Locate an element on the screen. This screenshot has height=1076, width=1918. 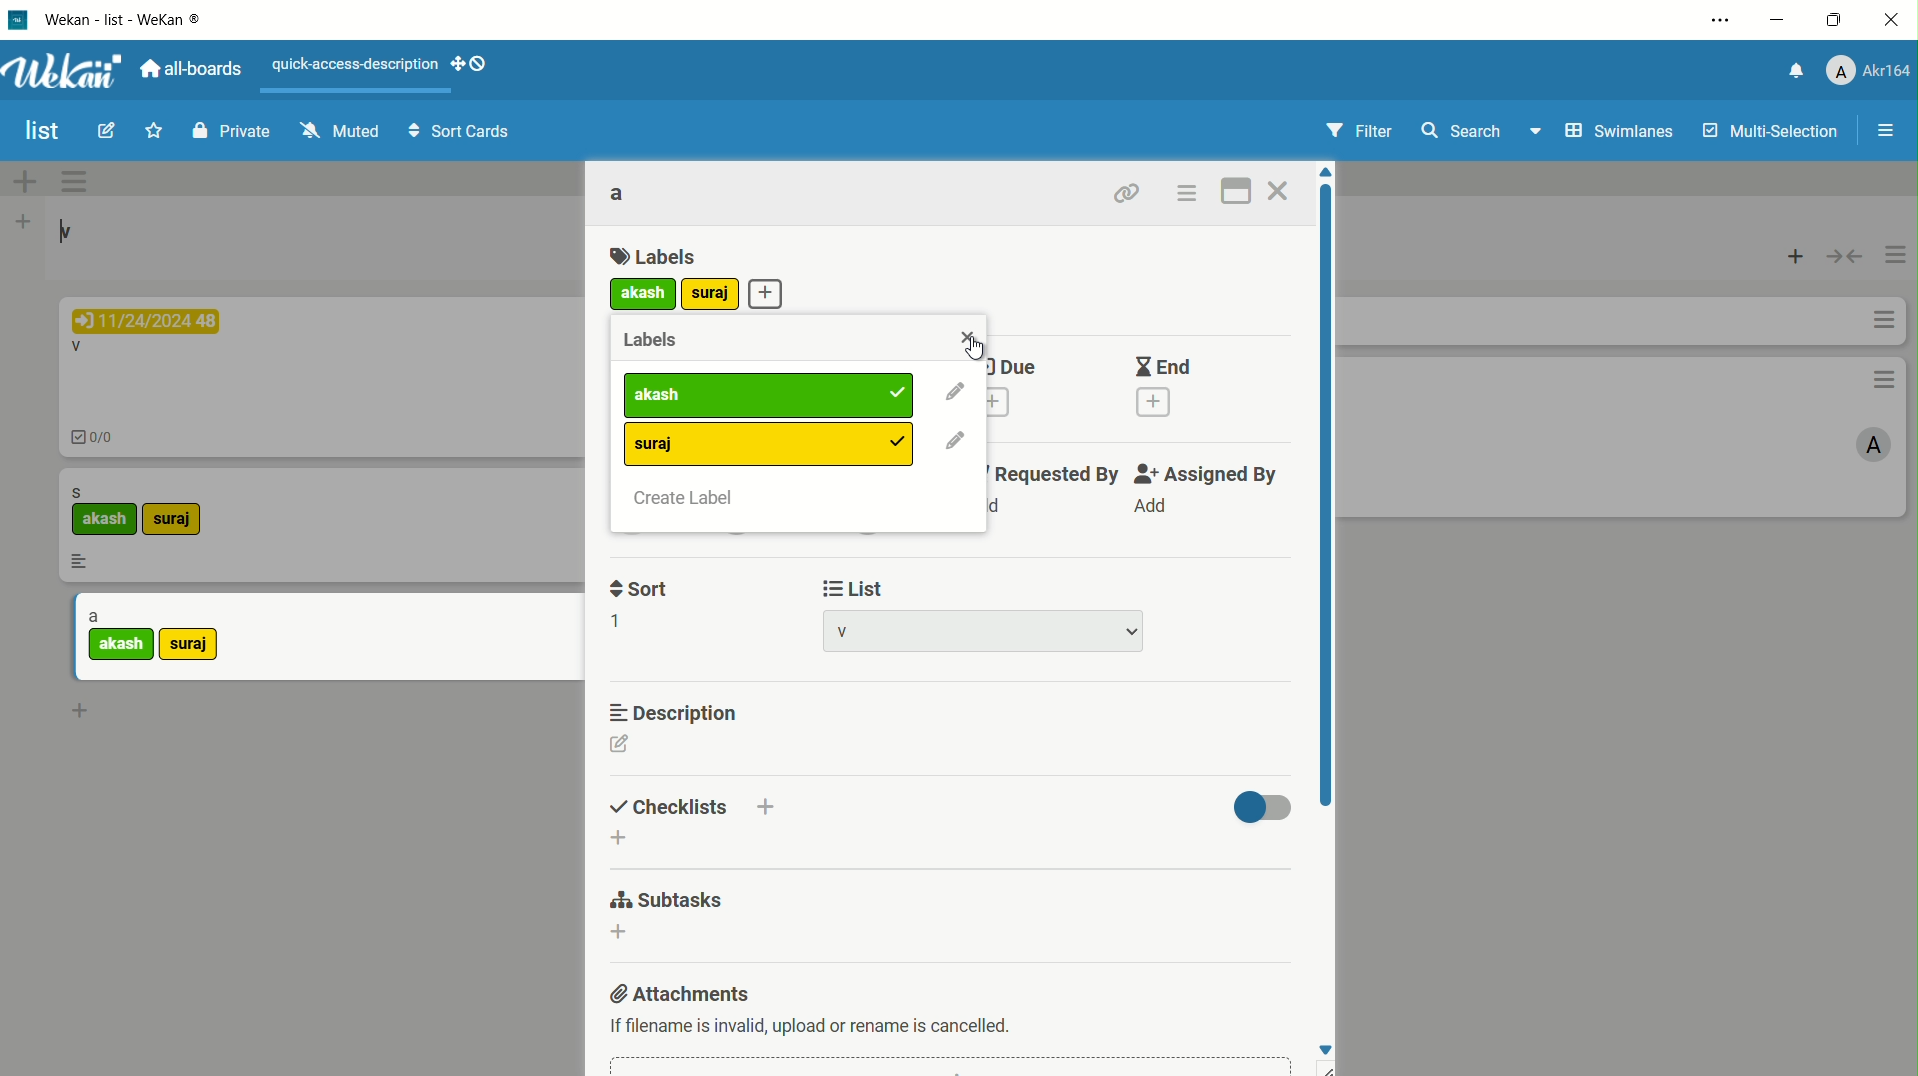
requested by is located at coordinates (1056, 468).